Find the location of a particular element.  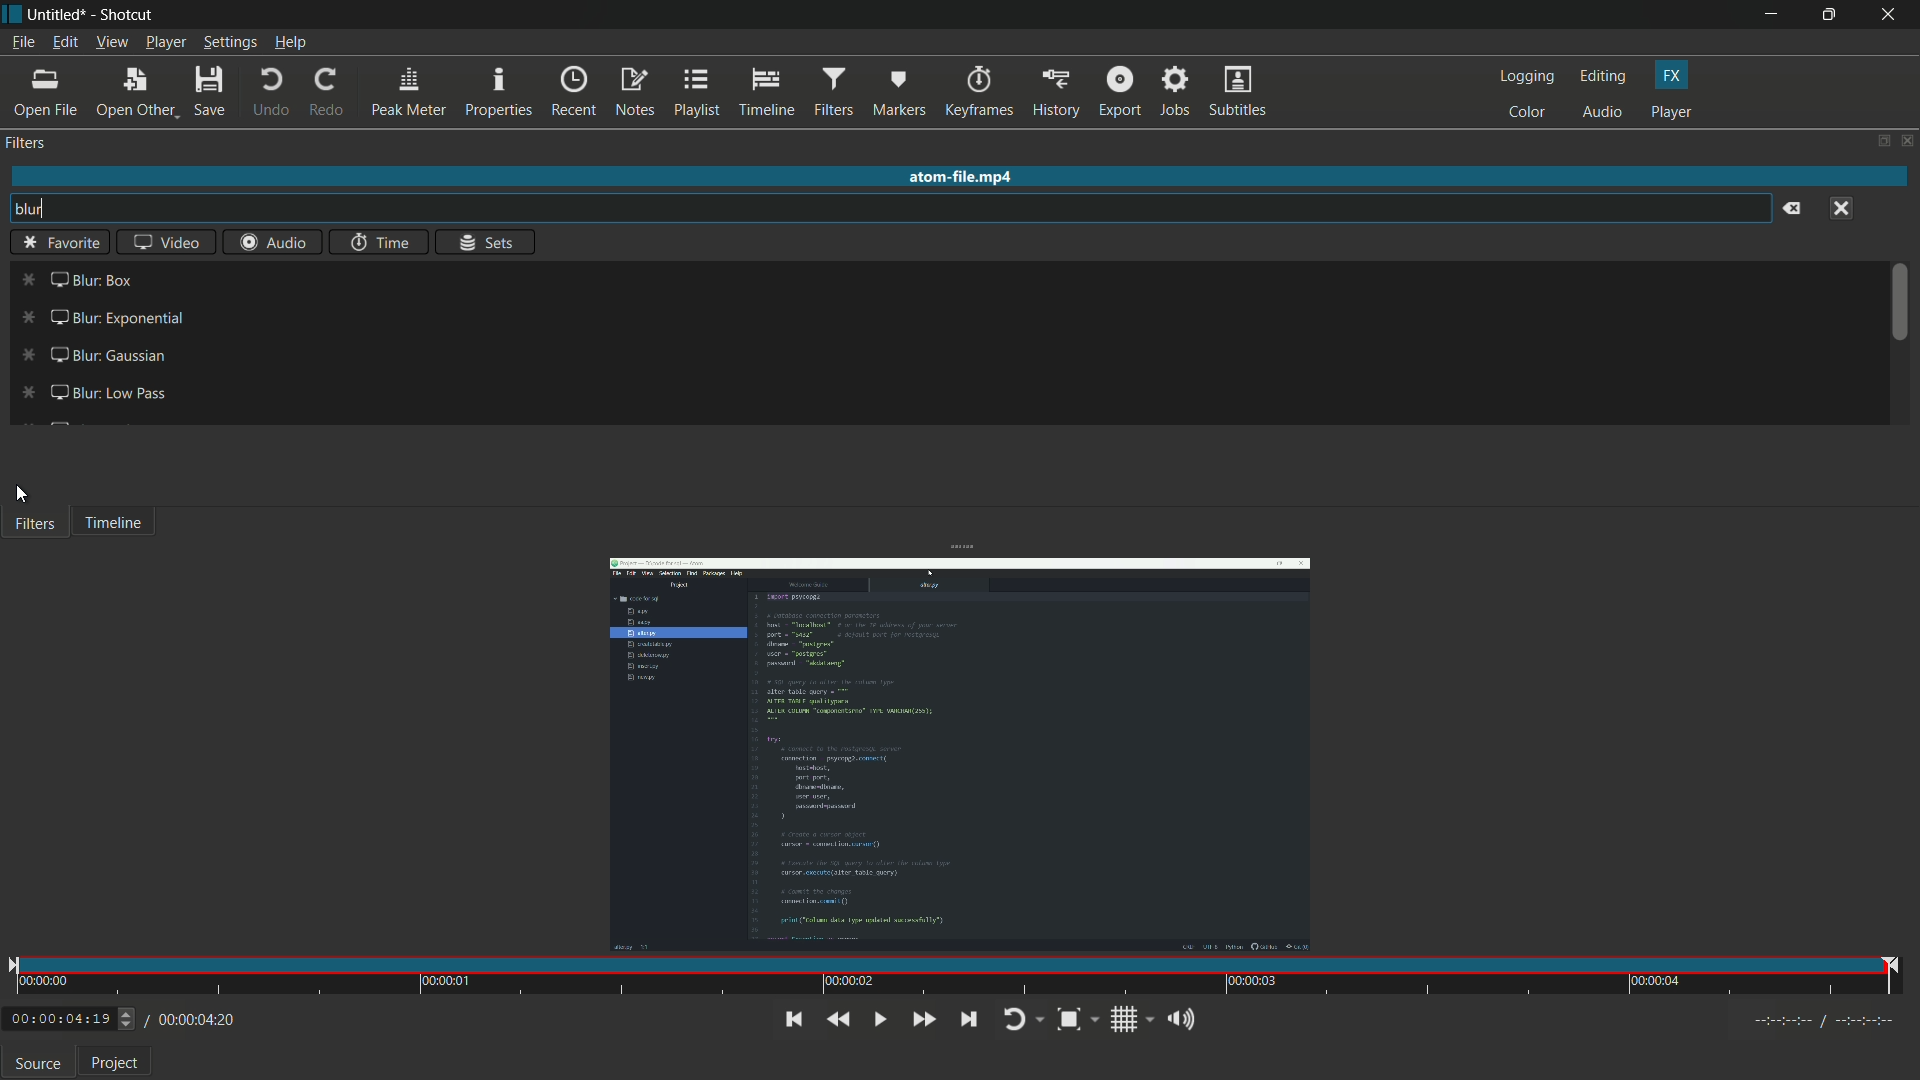

atom-file.mp4 (file name) is located at coordinates (961, 174).